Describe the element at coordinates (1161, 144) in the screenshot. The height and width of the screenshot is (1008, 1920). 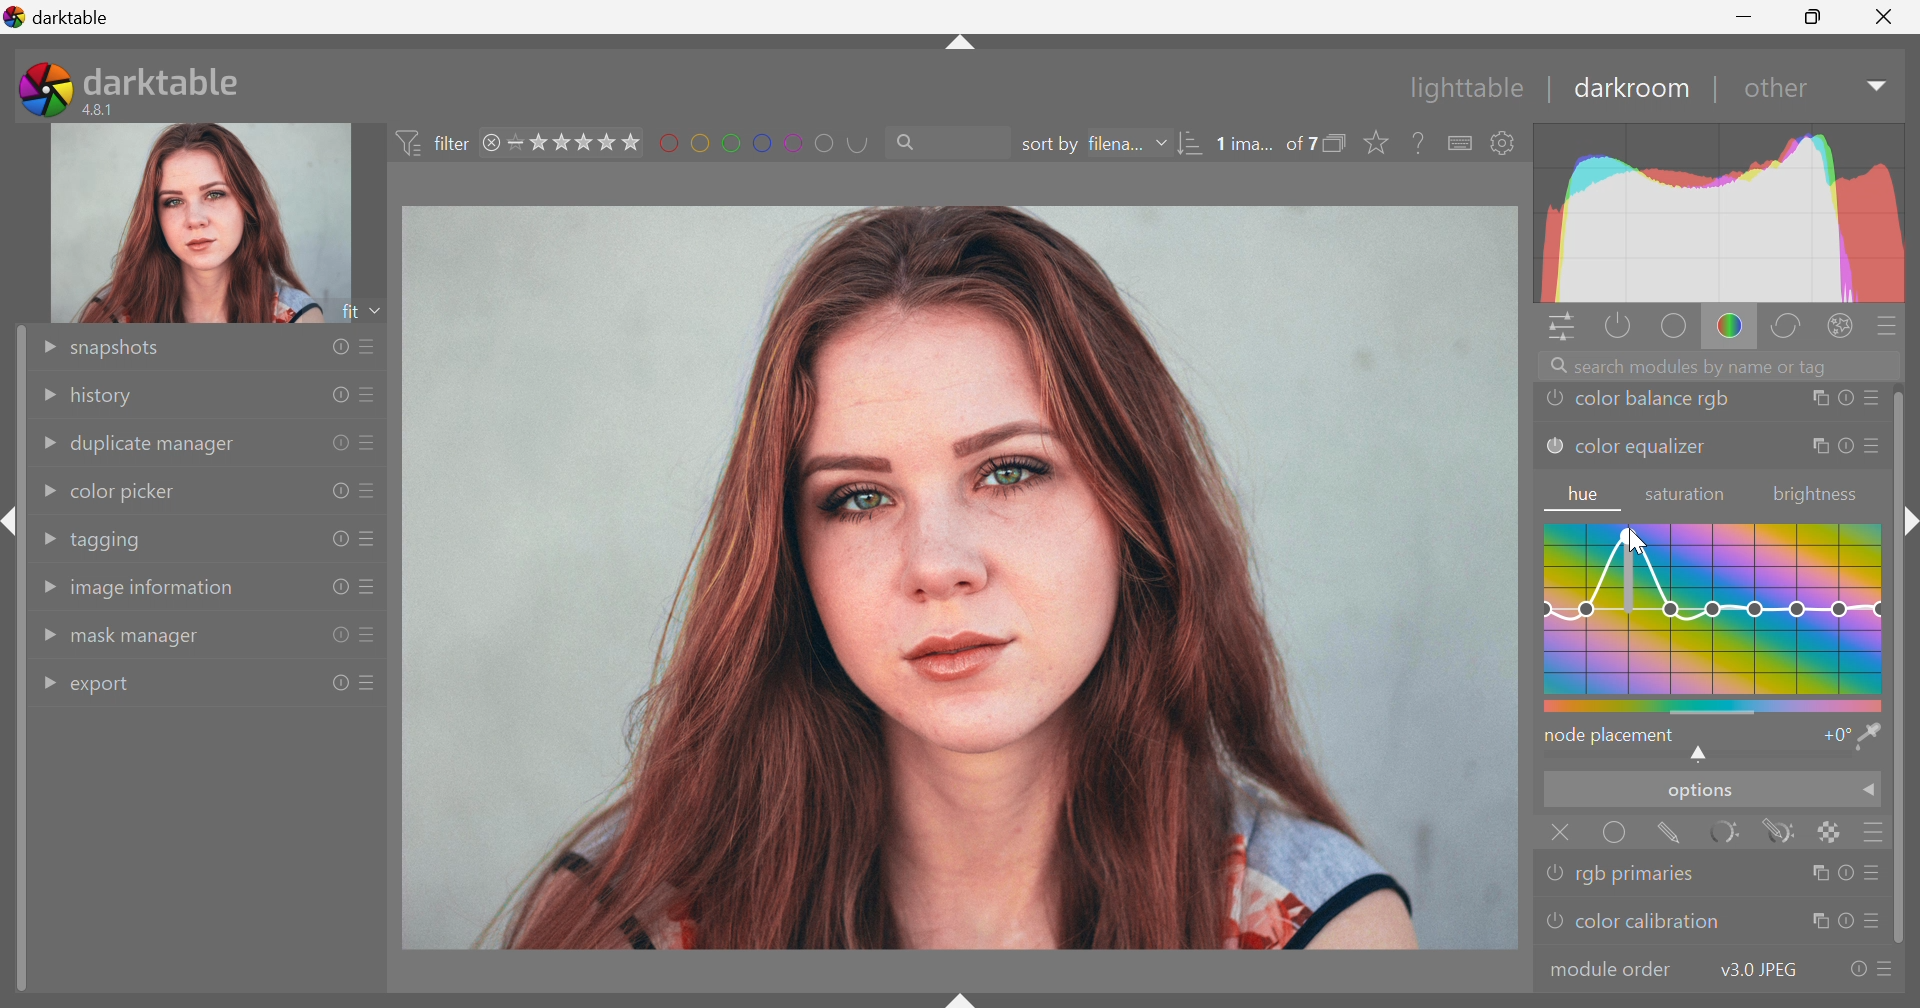
I see `Drop Down` at that location.